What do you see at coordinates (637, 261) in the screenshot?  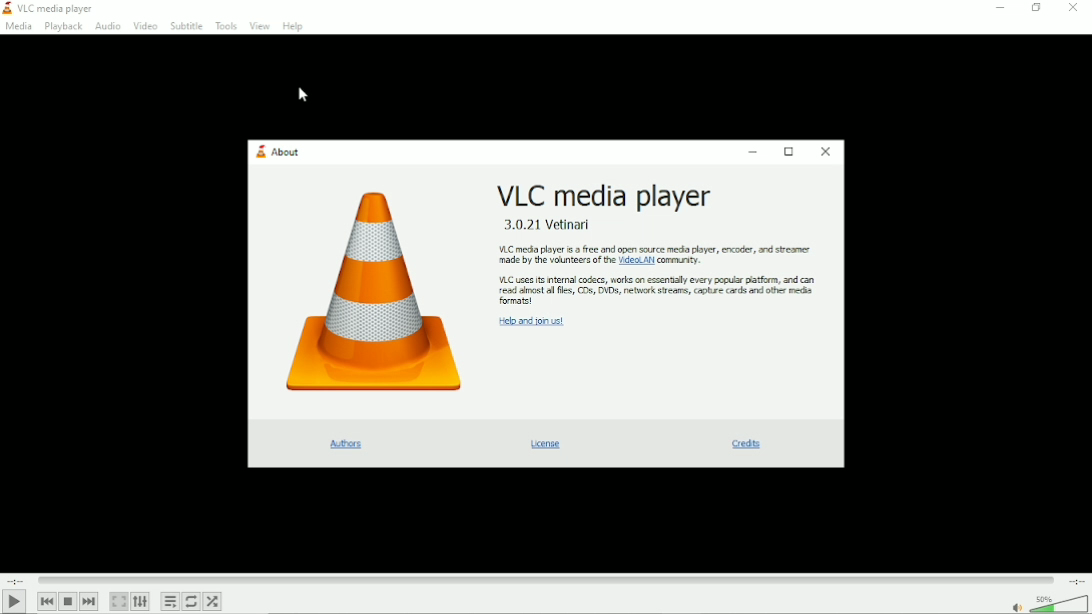 I see `Hyper Link` at bounding box center [637, 261].